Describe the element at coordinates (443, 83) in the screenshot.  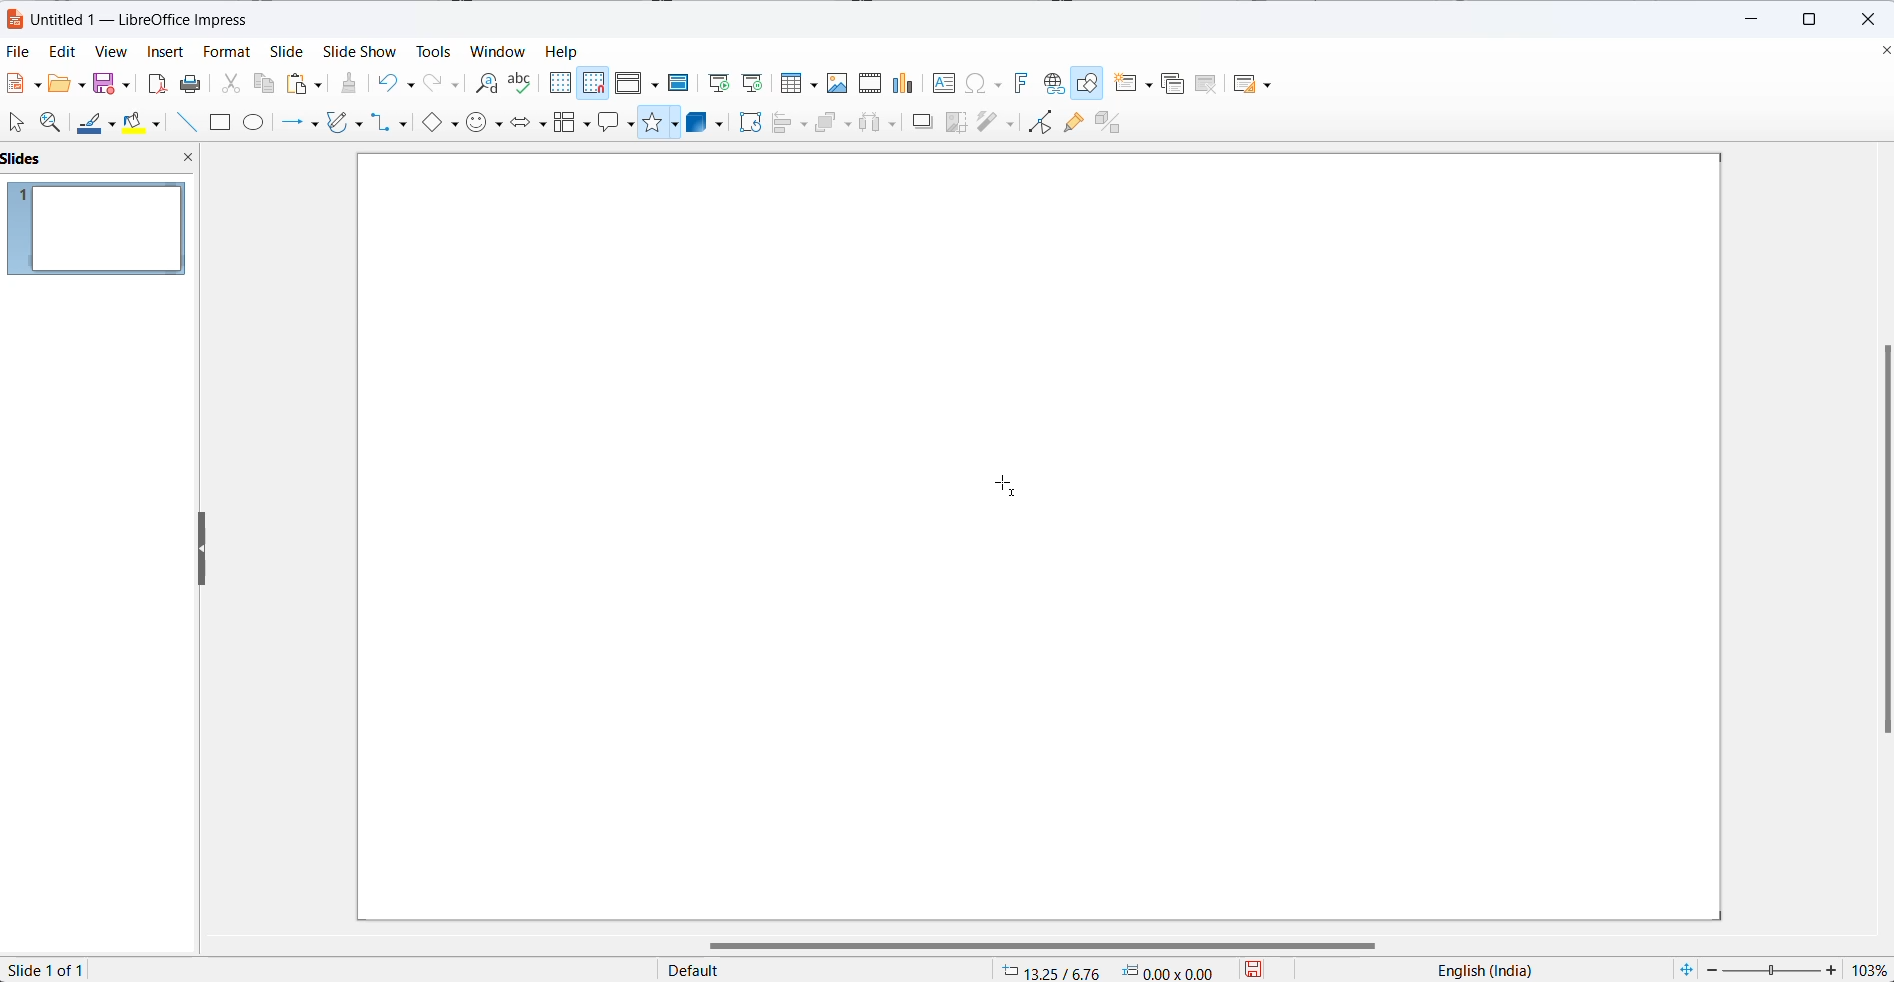
I see `redo` at that location.